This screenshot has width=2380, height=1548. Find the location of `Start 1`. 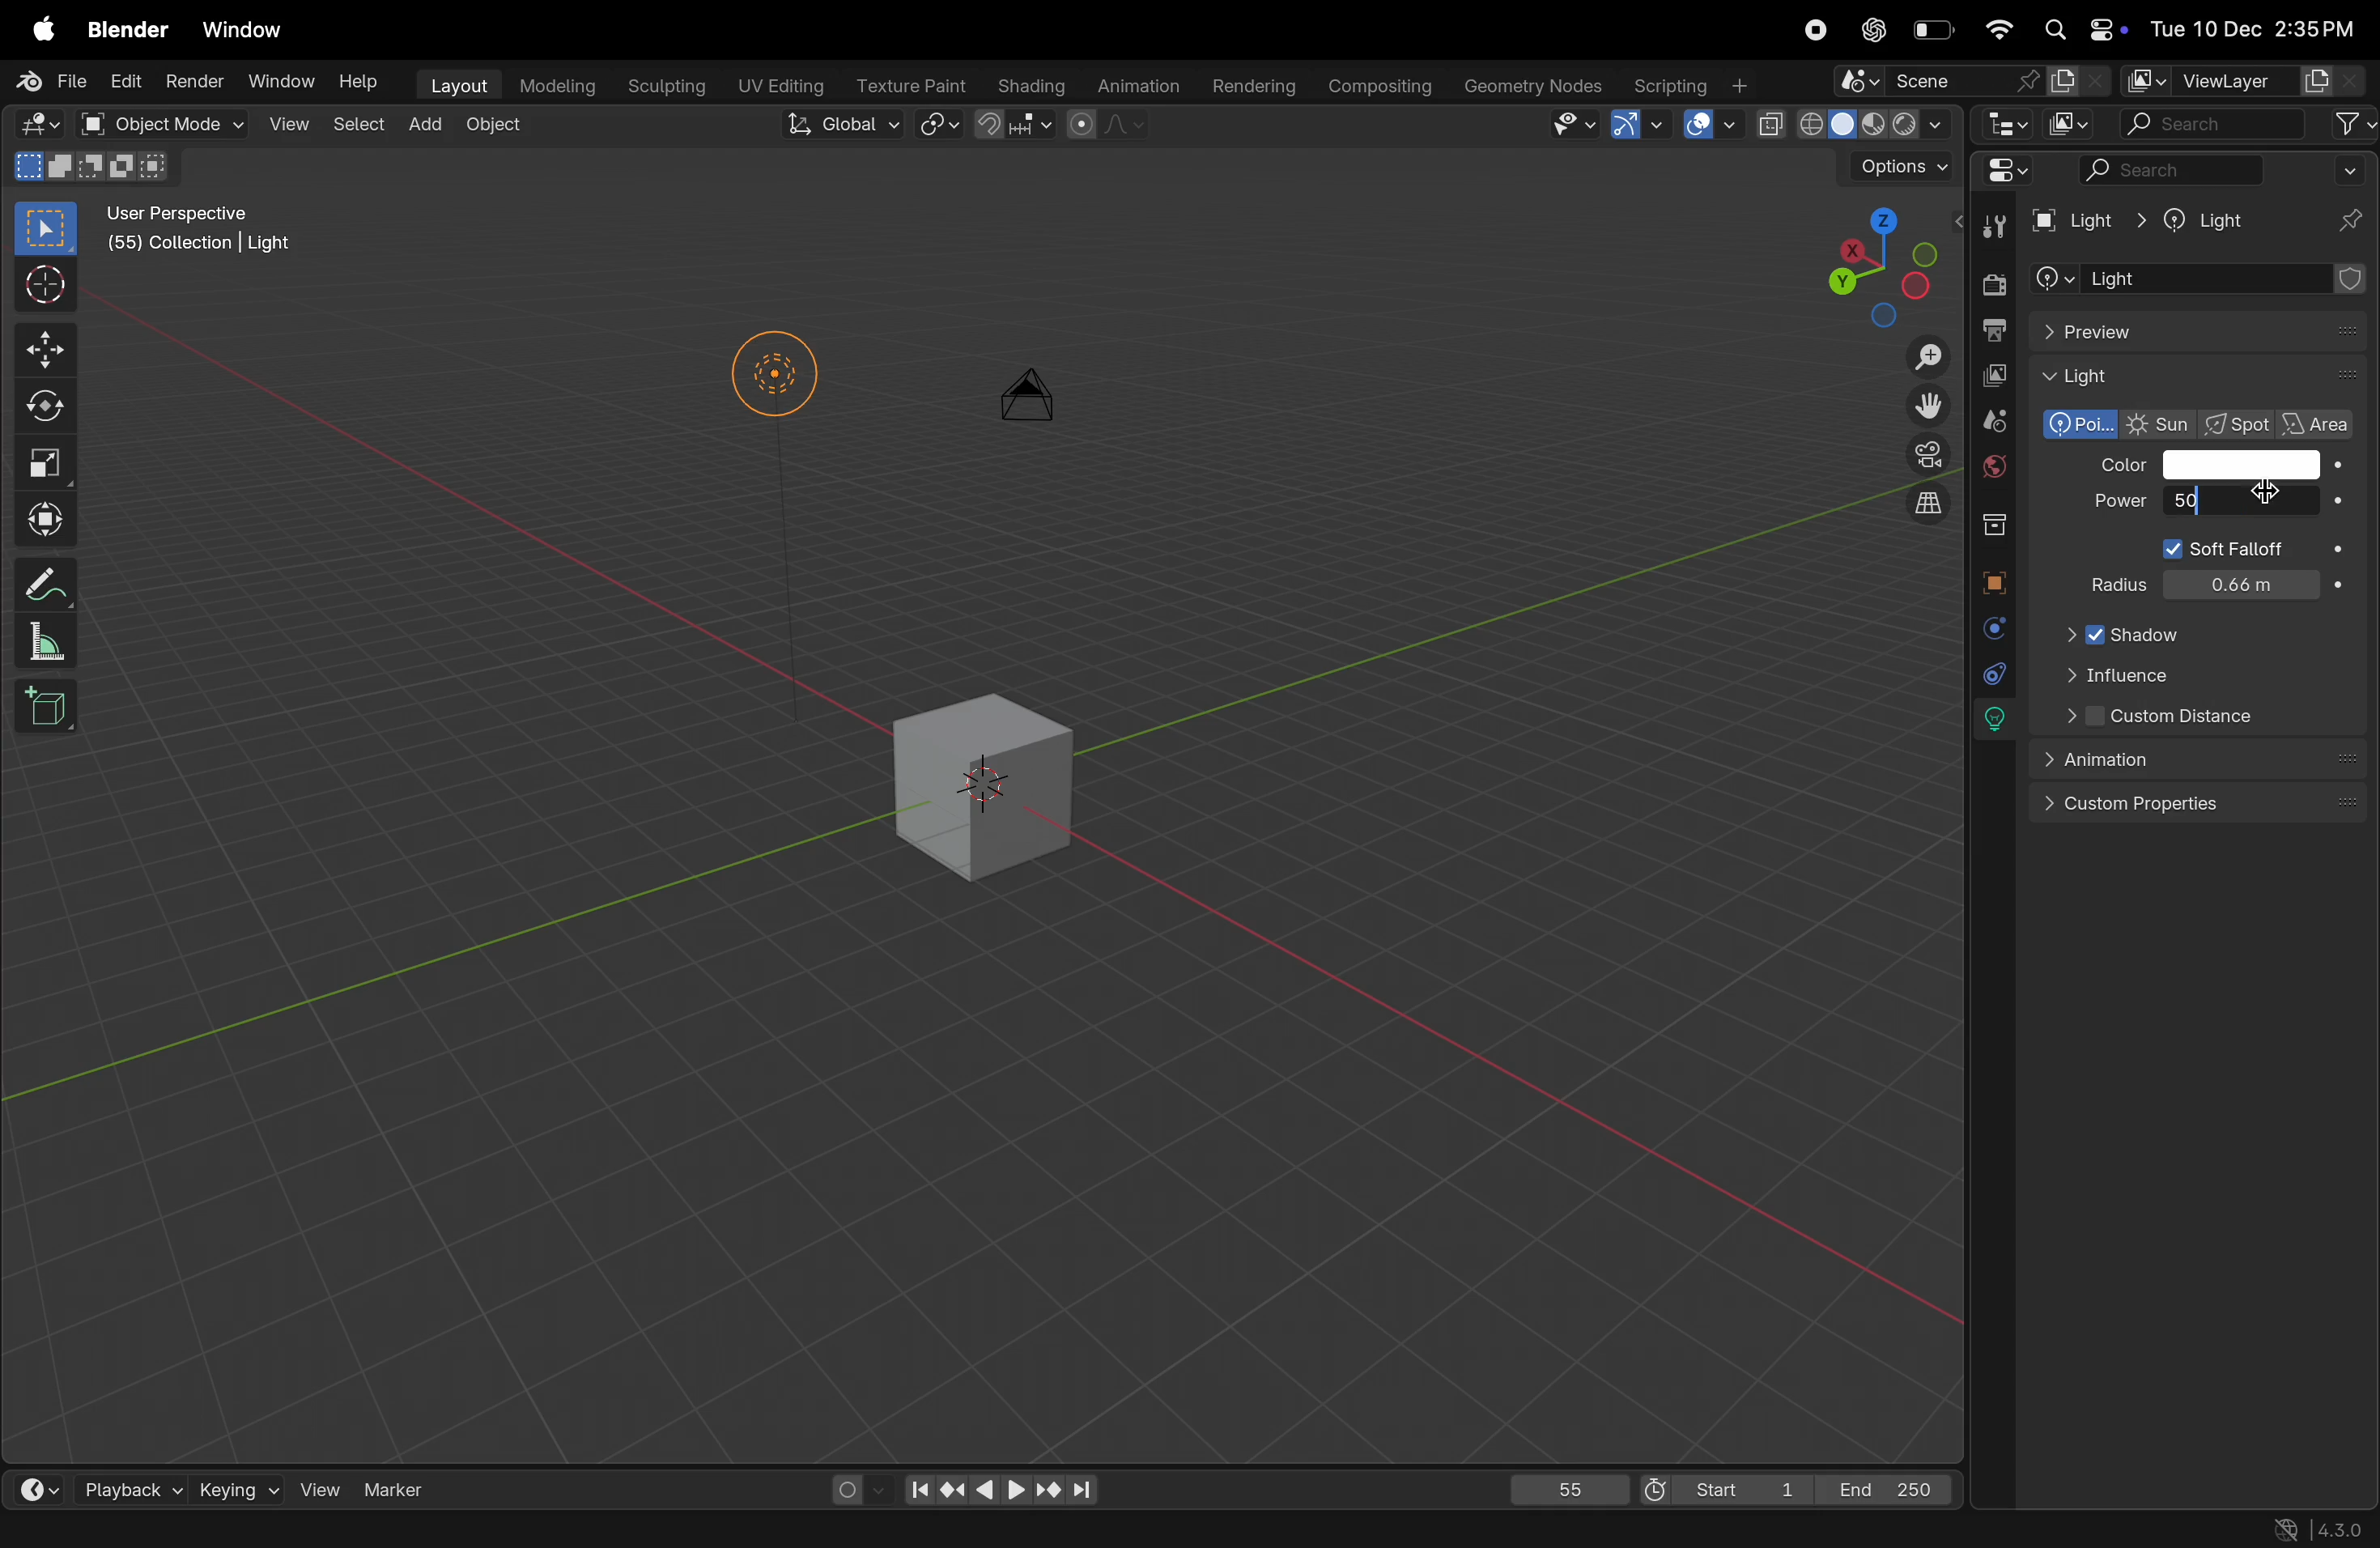

Start 1 is located at coordinates (1723, 1486).